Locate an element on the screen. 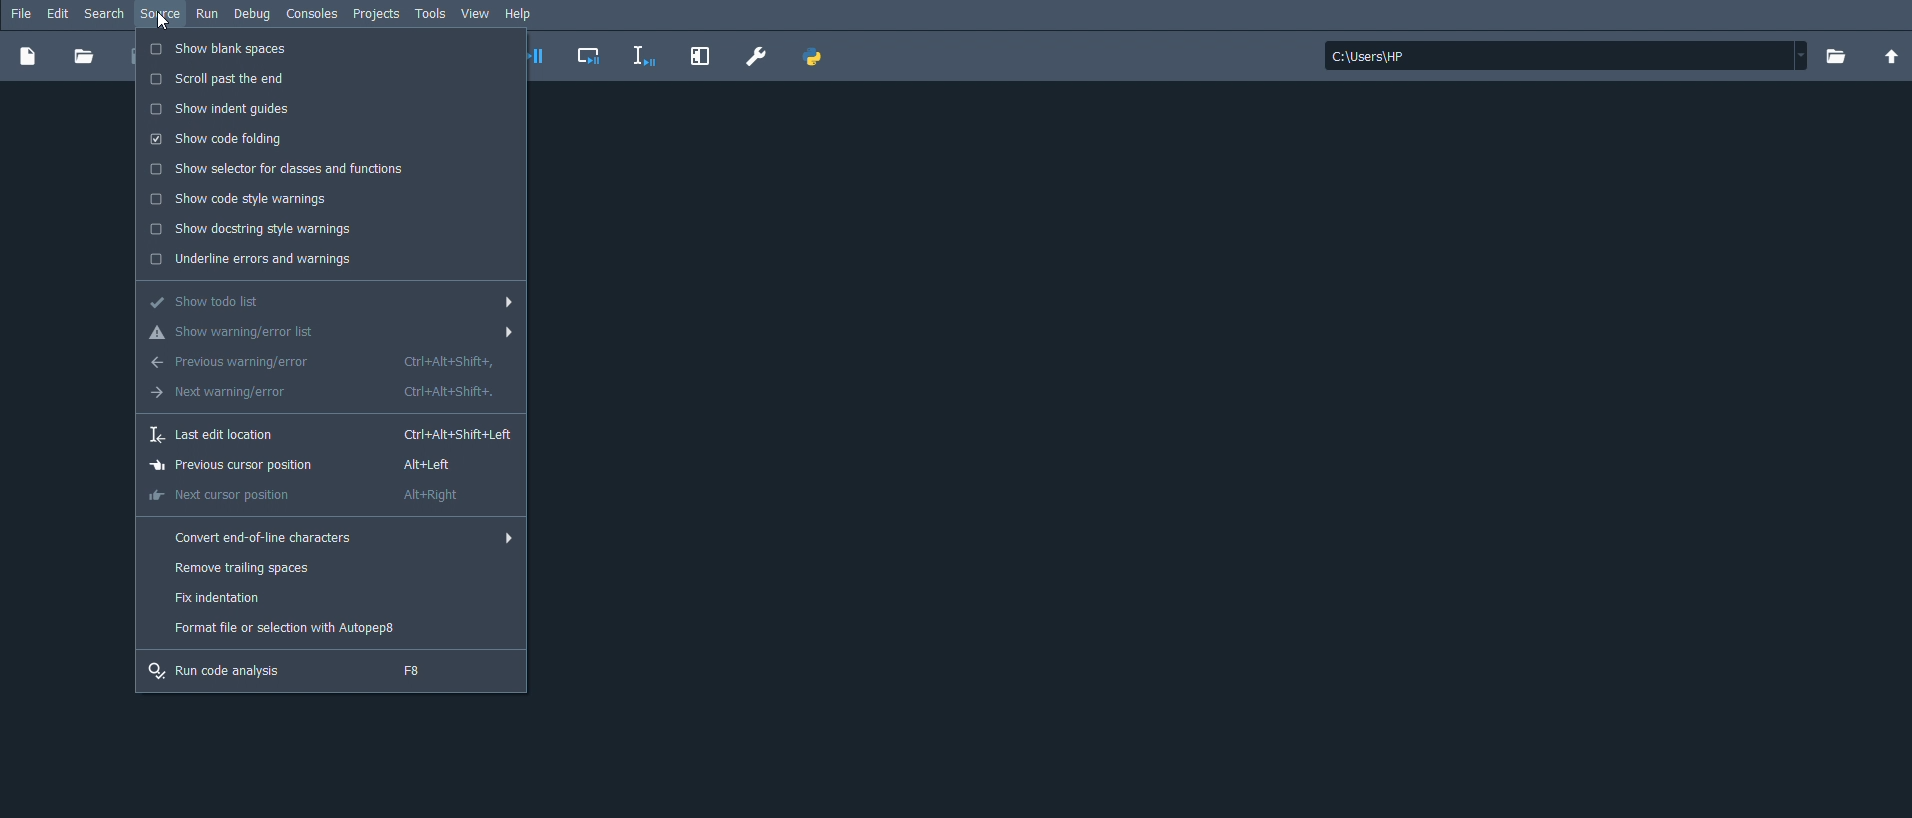  Tools is located at coordinates (432, 12).